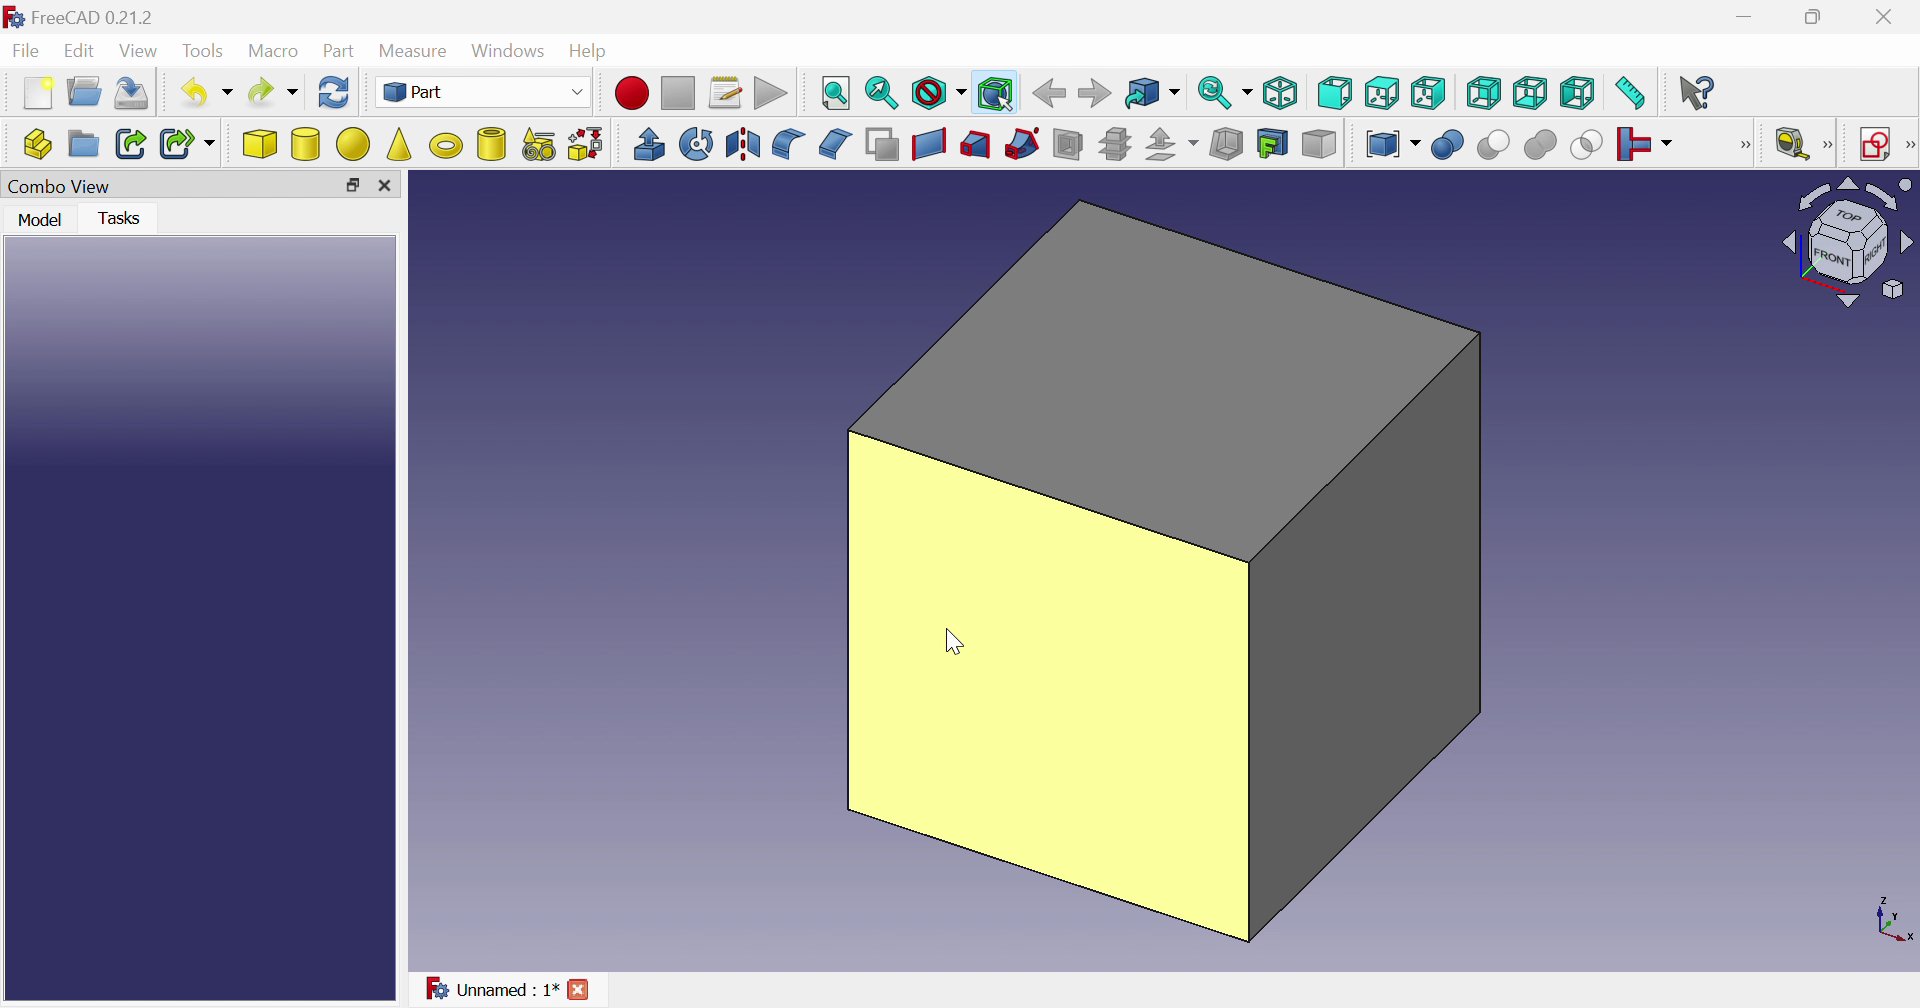 Image resolution: width=1920 pixels, height=1008 pixels. Describe the element at coordinates (939, 95) in the screenshot. I see `Draw style ` at that location.